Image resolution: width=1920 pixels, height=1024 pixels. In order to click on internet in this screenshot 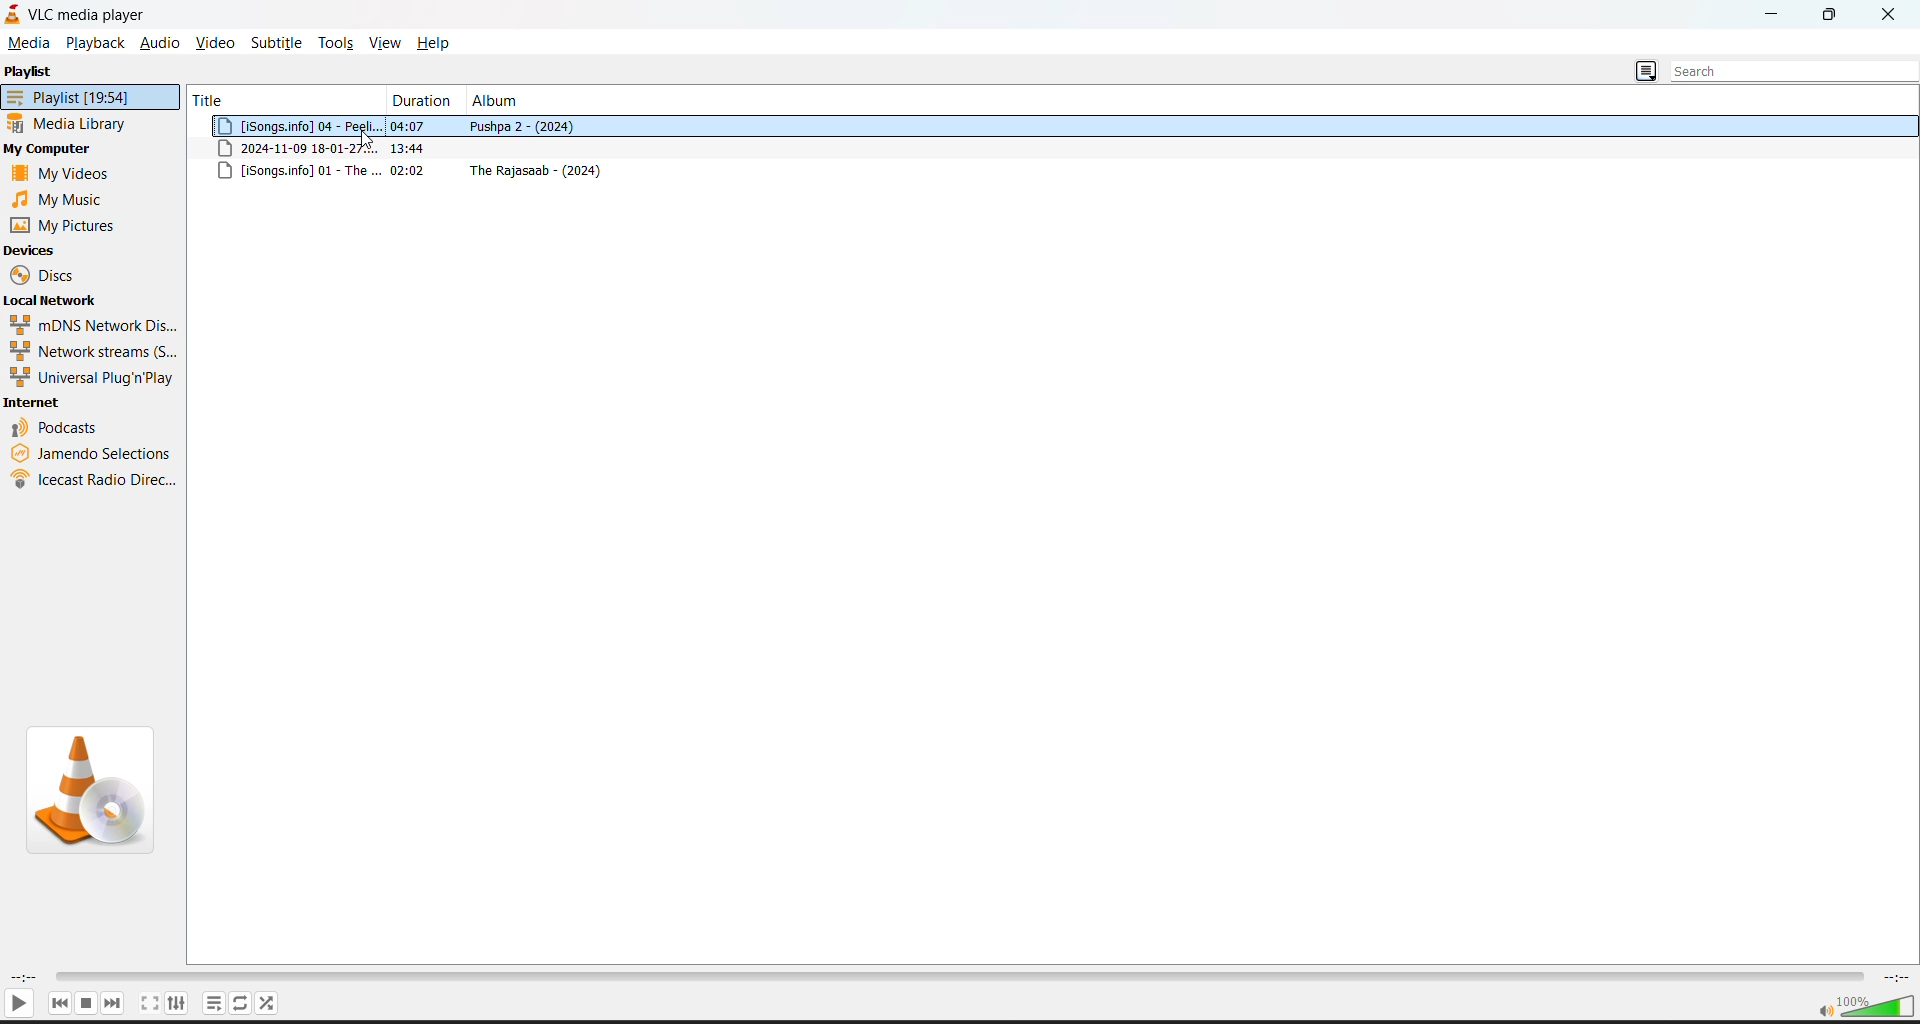, I will do `click(36, 403)`.